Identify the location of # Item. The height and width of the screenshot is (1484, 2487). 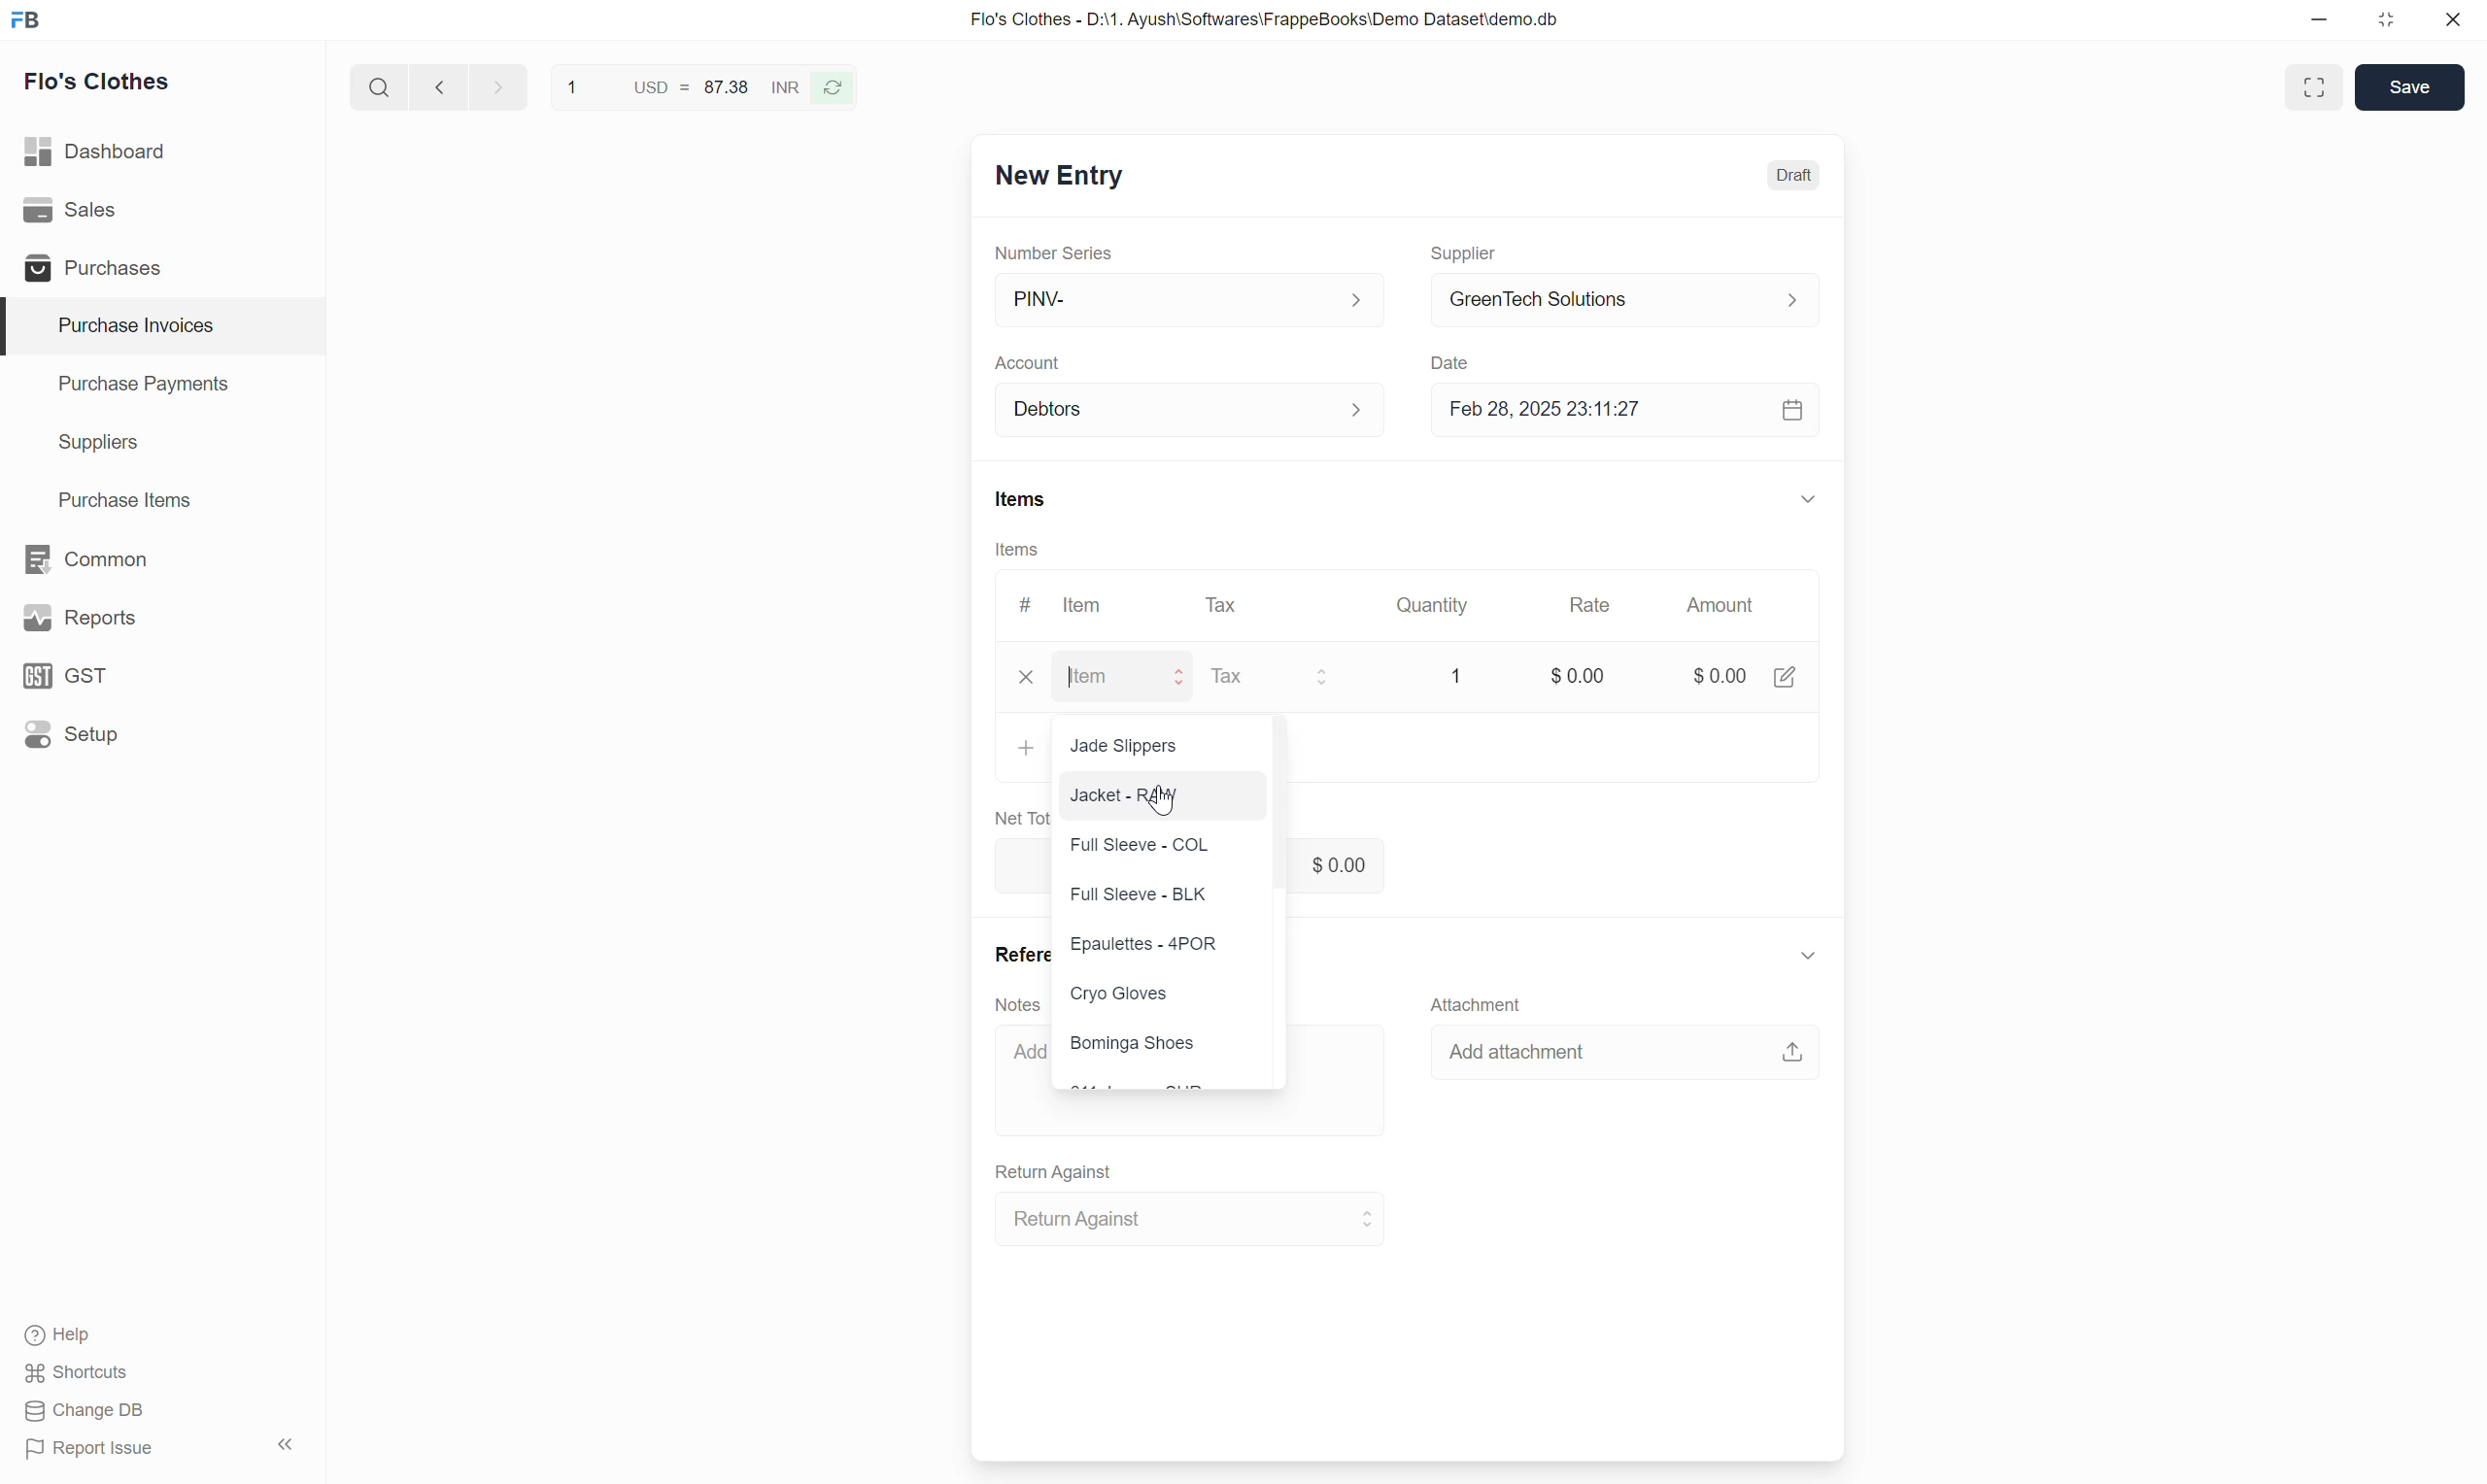
(1066, 607).